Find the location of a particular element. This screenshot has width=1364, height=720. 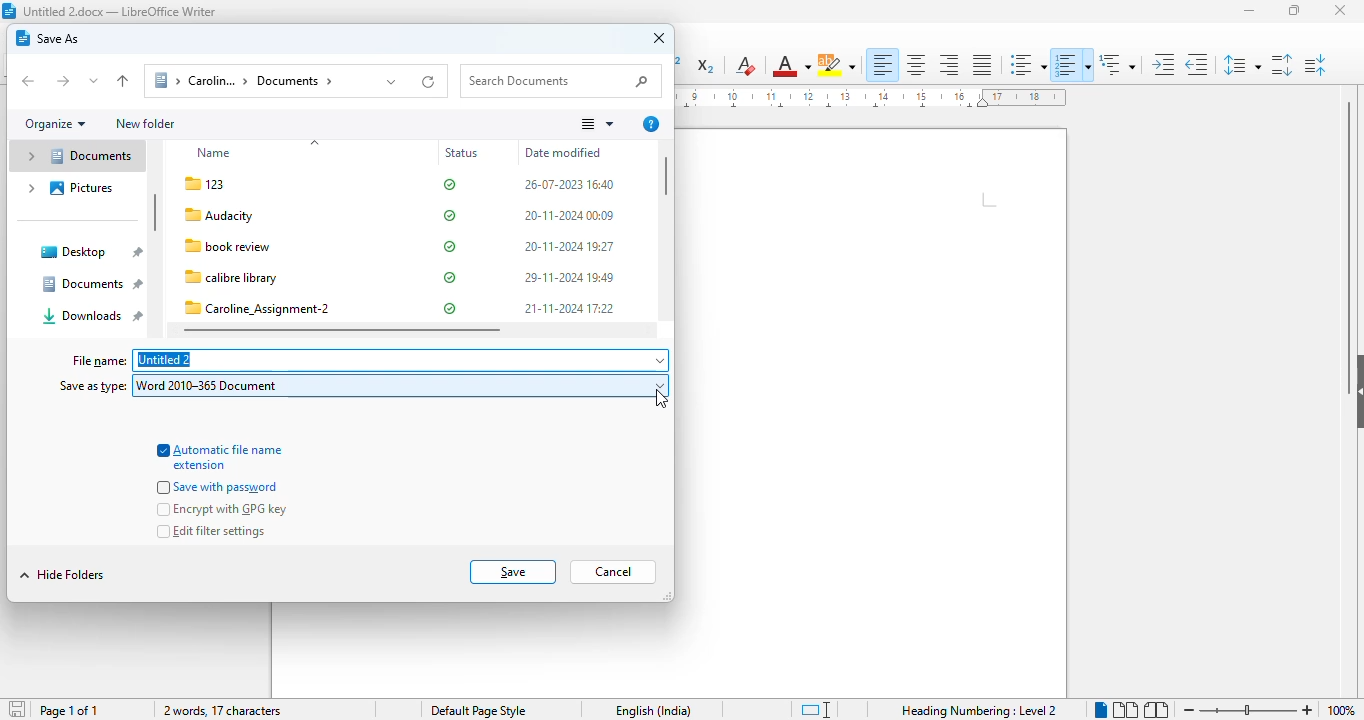

page 1 of 1 is located at coordinates (69, 711).